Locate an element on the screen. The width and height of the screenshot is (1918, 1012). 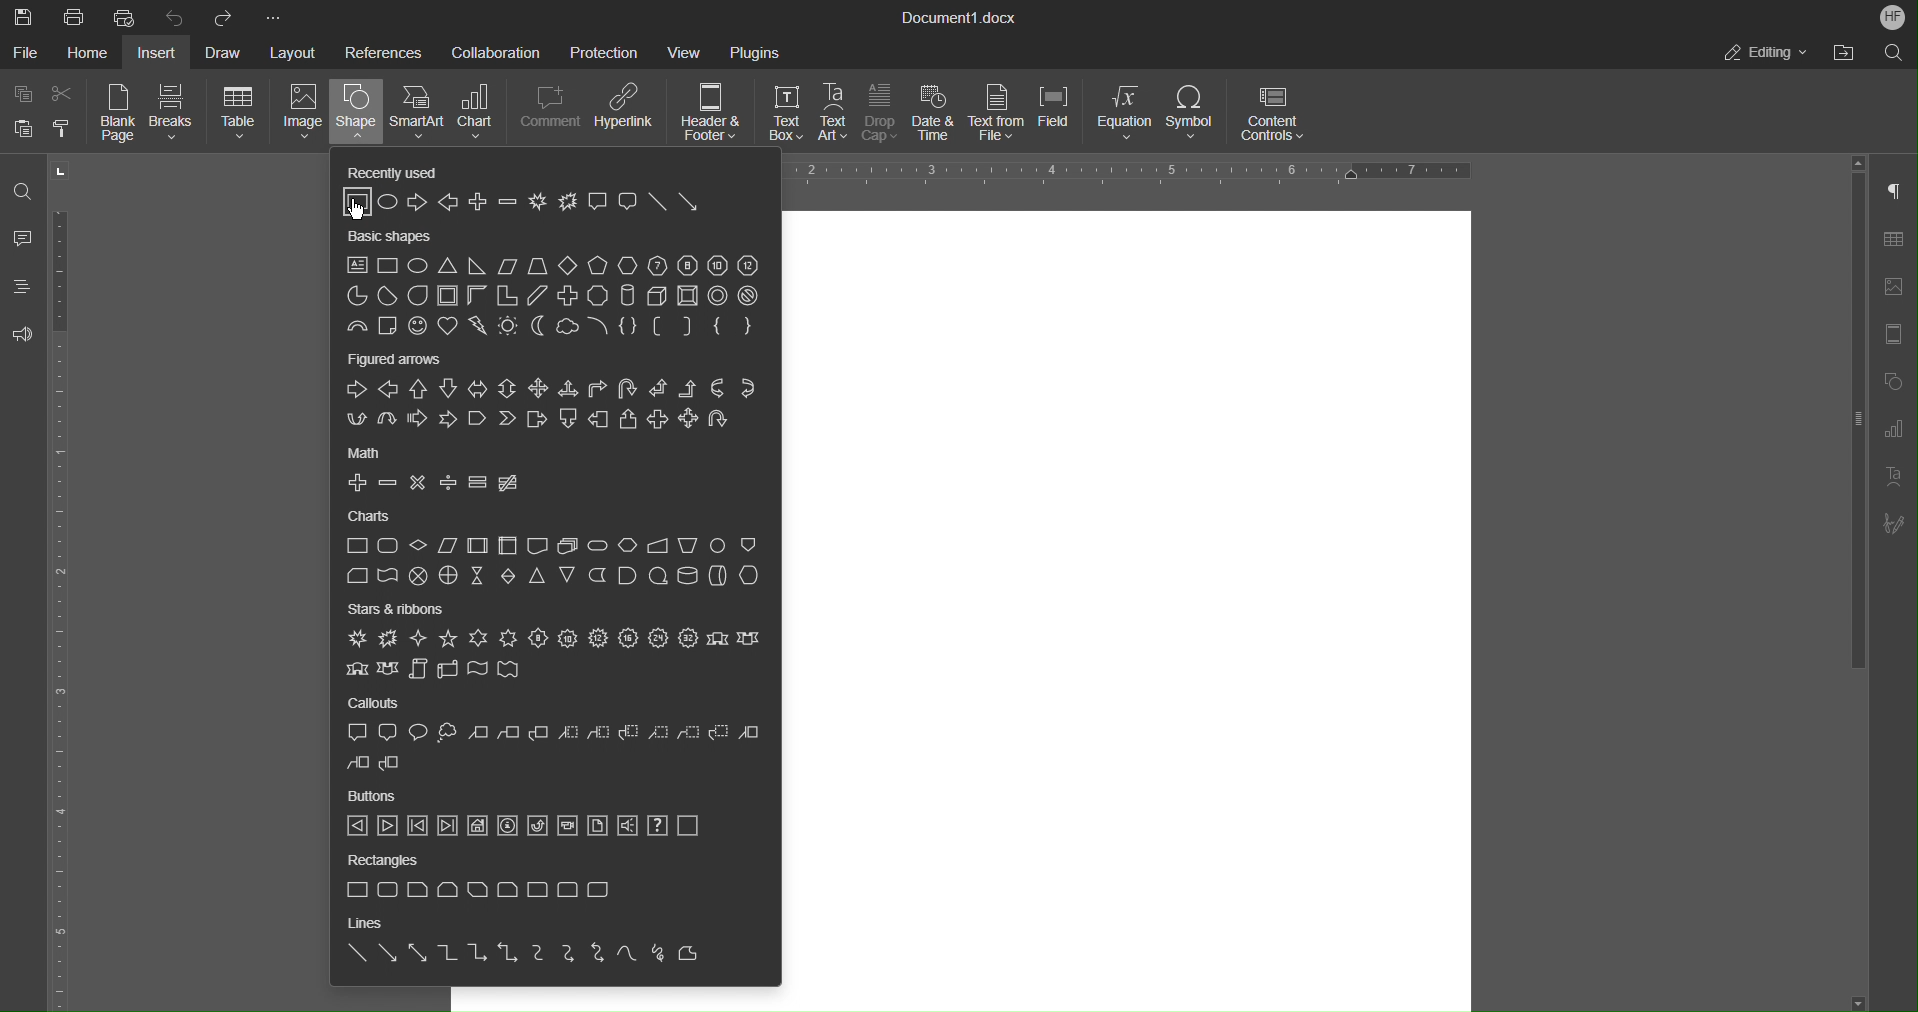
Text Box is located at coordinates (779, 115).